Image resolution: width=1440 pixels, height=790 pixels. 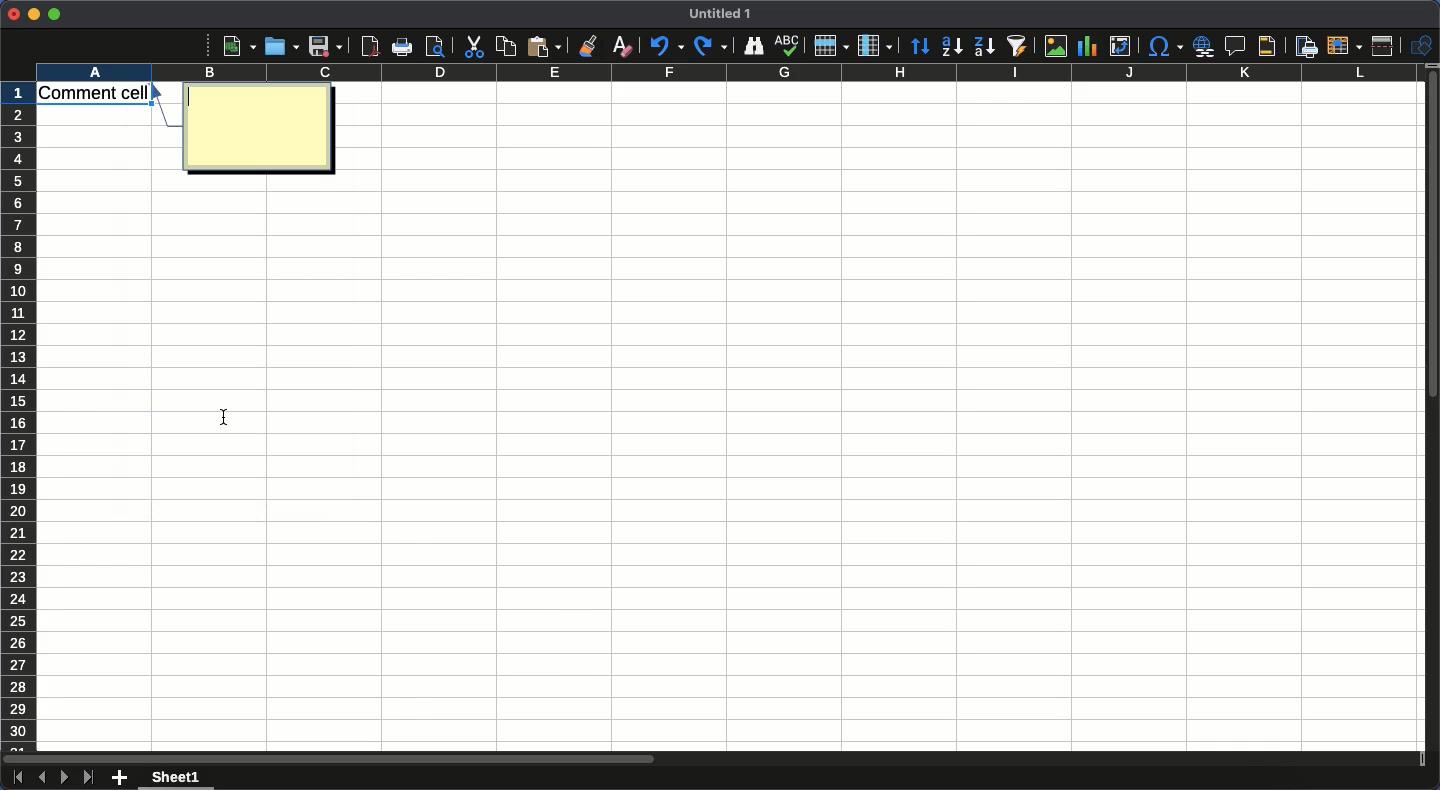 I want to click on Spell check, so click(x=788, y=46).